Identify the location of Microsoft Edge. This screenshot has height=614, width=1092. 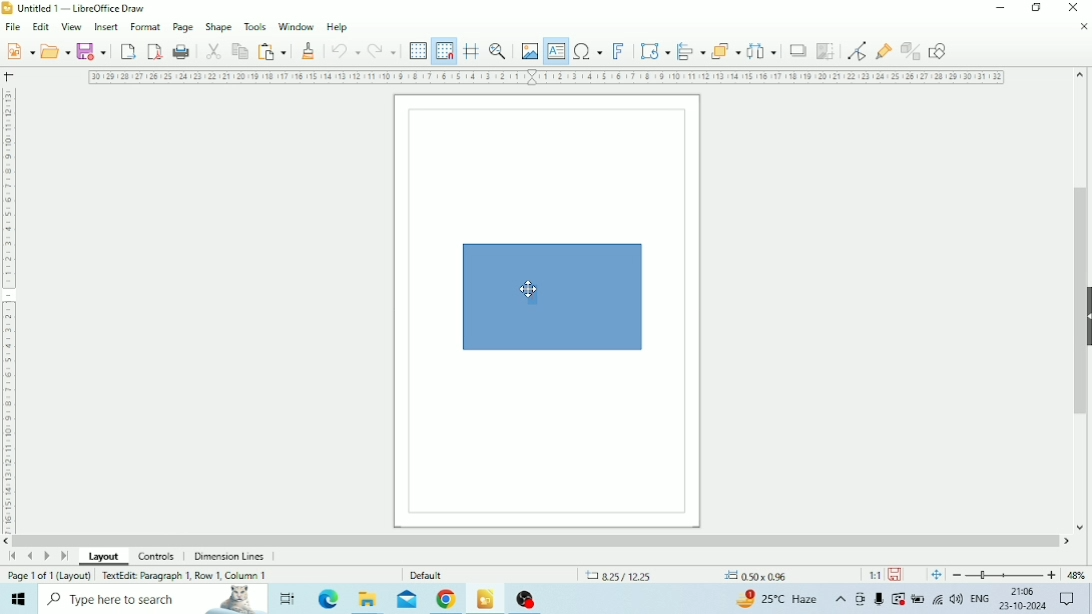
(327, 600).